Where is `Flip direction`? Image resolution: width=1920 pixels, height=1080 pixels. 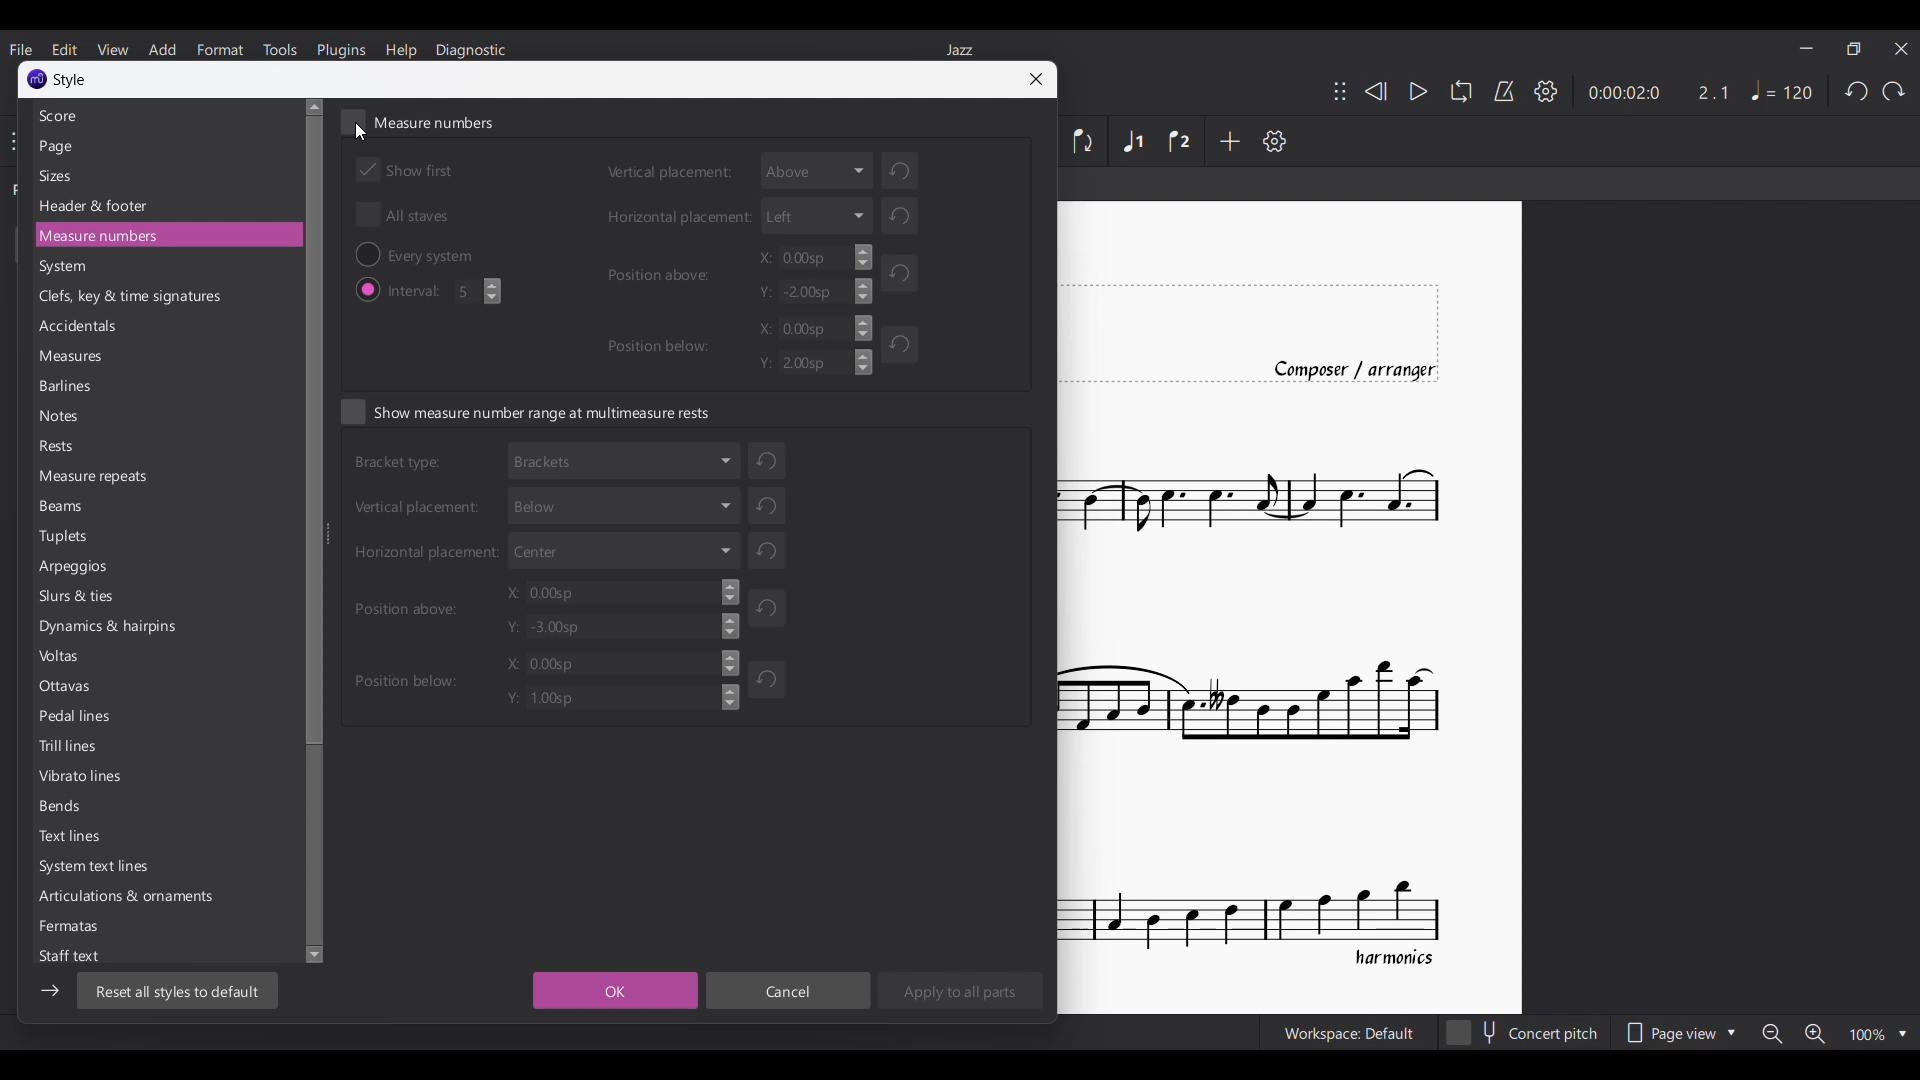 Flip direction is located at coordinates (1087, 141).